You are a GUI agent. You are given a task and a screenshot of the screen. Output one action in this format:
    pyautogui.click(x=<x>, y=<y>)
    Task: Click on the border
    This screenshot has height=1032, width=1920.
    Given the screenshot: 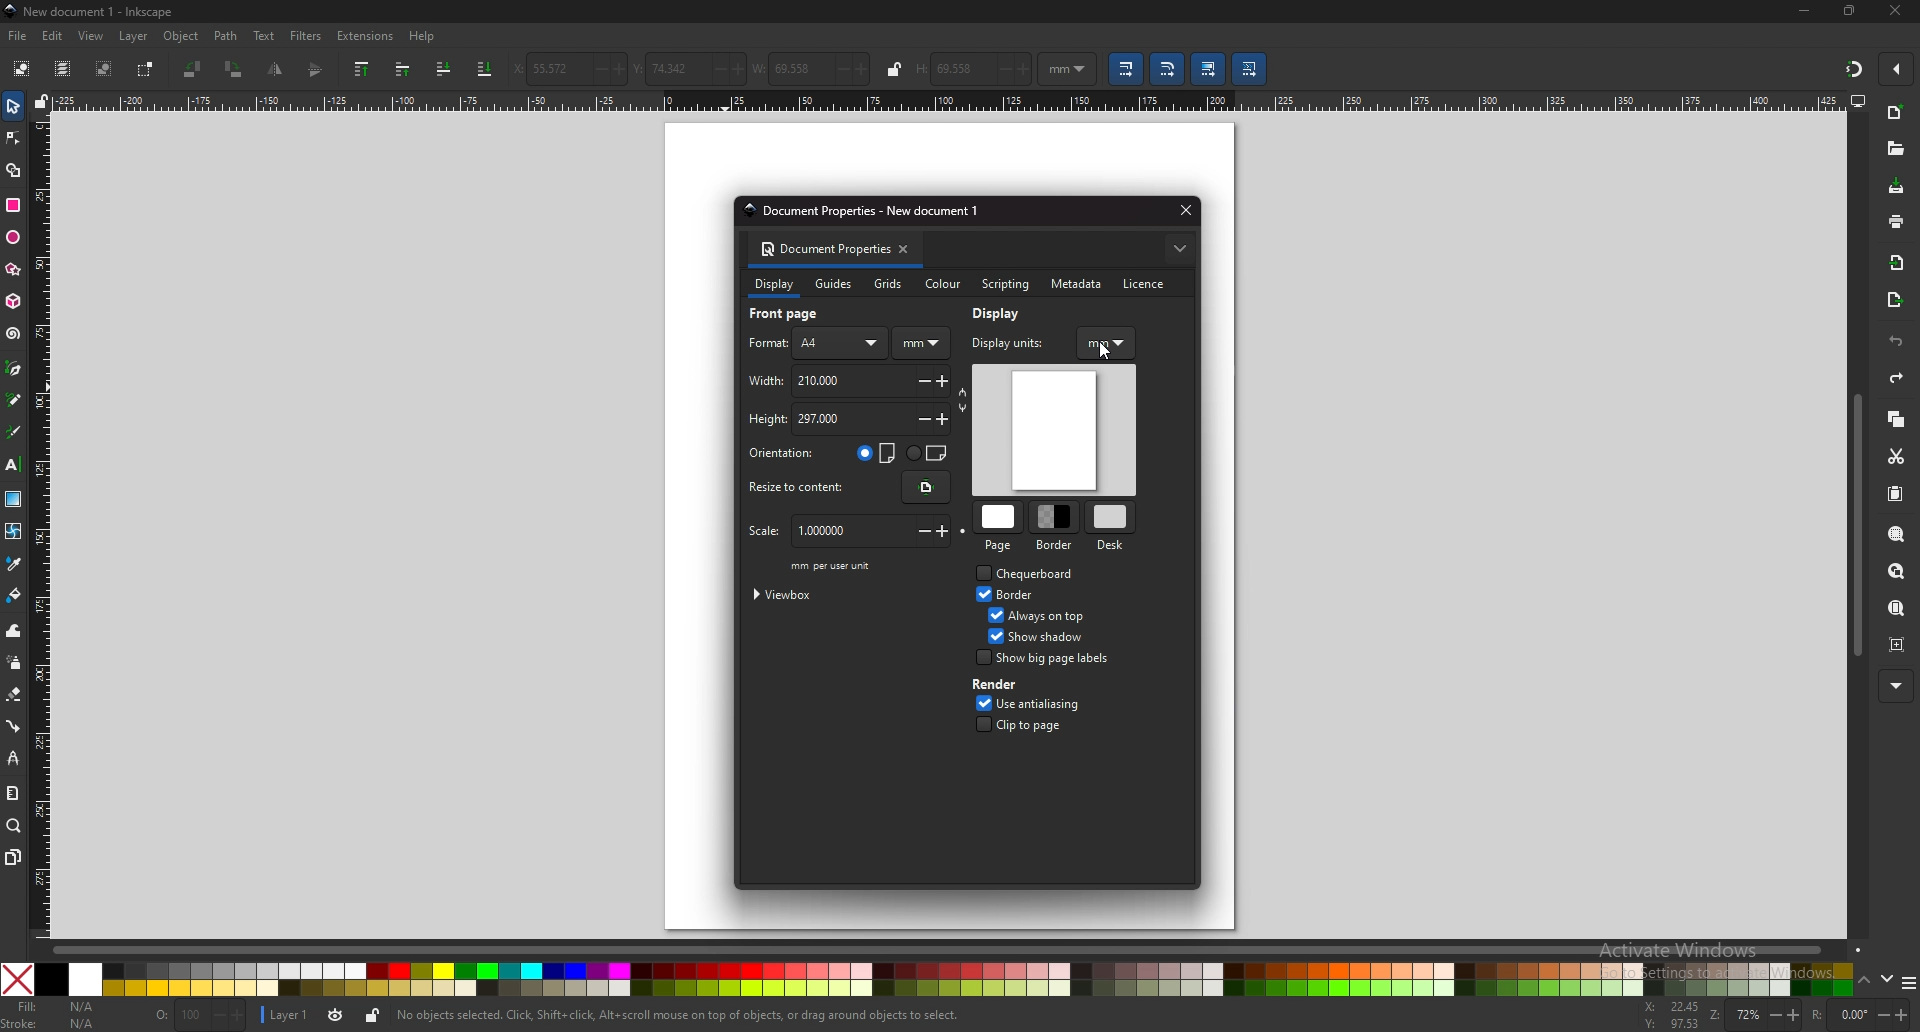 What is the action you would take?
    pyautogui.click(x=1057, y=527)
    